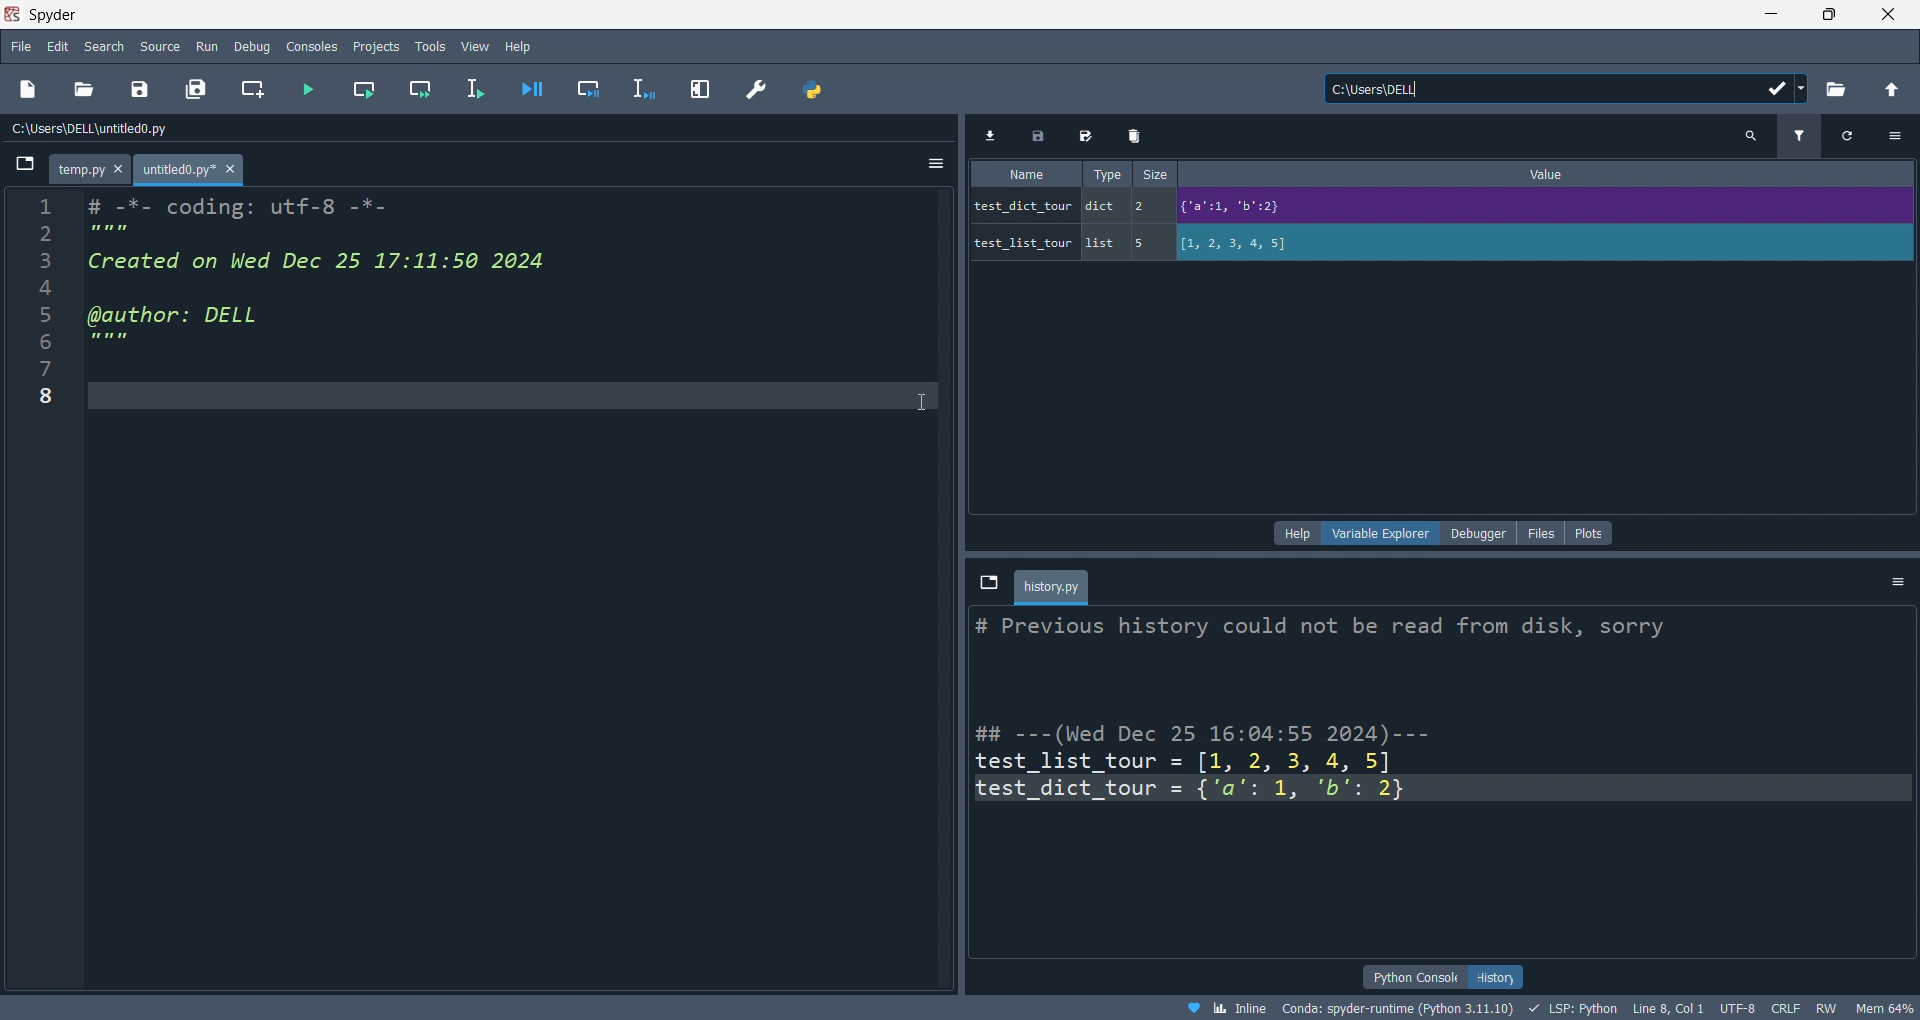 The width and height of the screenshot is (1920, 1020). I want to click on inline, so click(1225, 1008).